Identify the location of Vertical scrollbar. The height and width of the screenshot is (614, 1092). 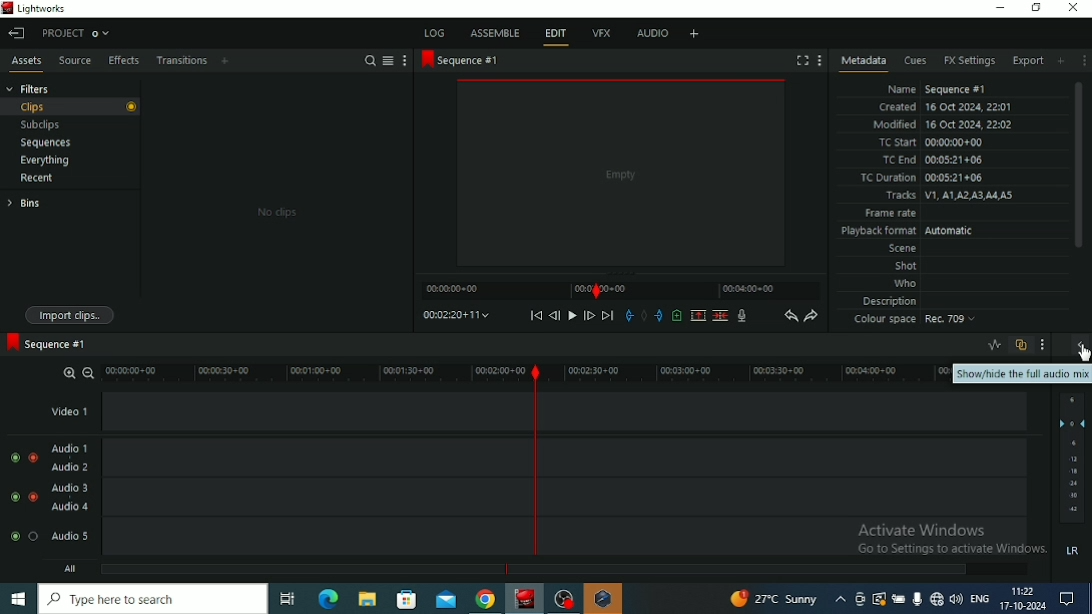
(1080, 165).